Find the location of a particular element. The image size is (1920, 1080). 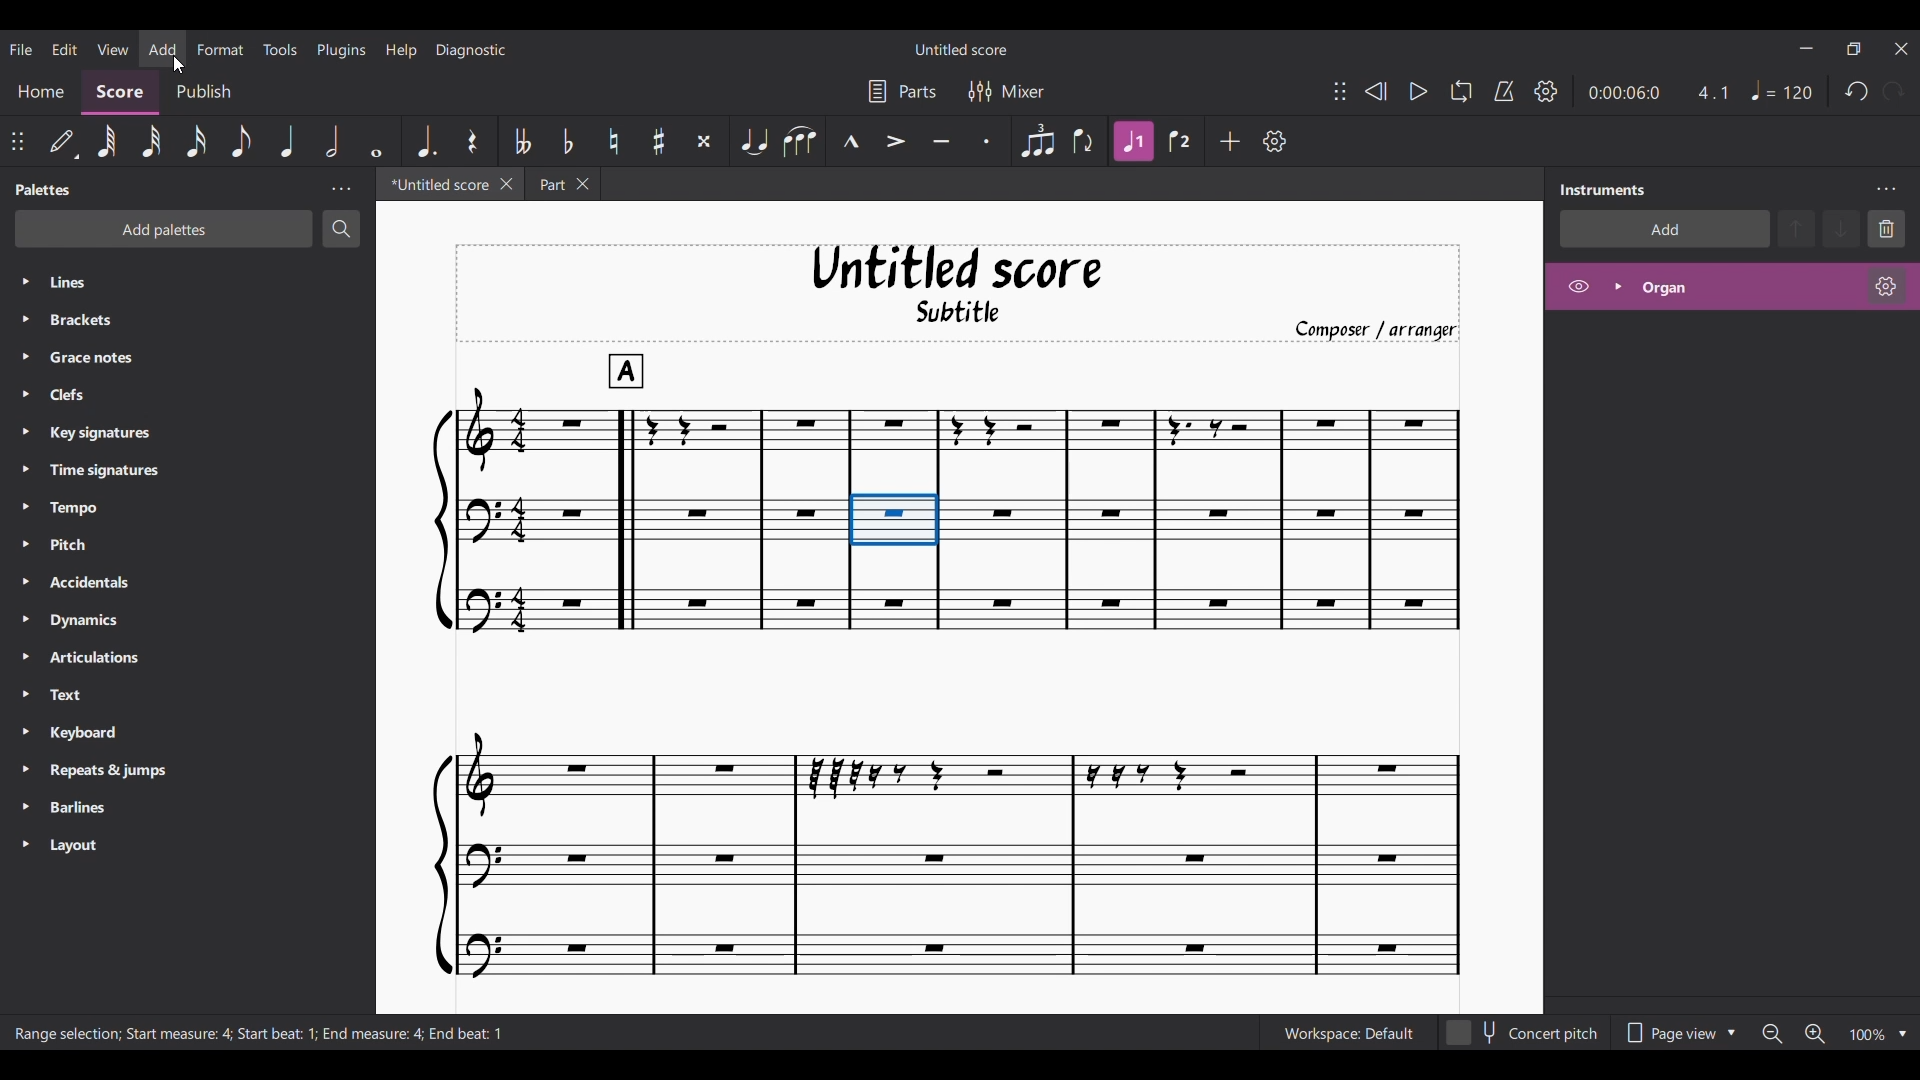

Part tab is located at coordinates (550, 184).